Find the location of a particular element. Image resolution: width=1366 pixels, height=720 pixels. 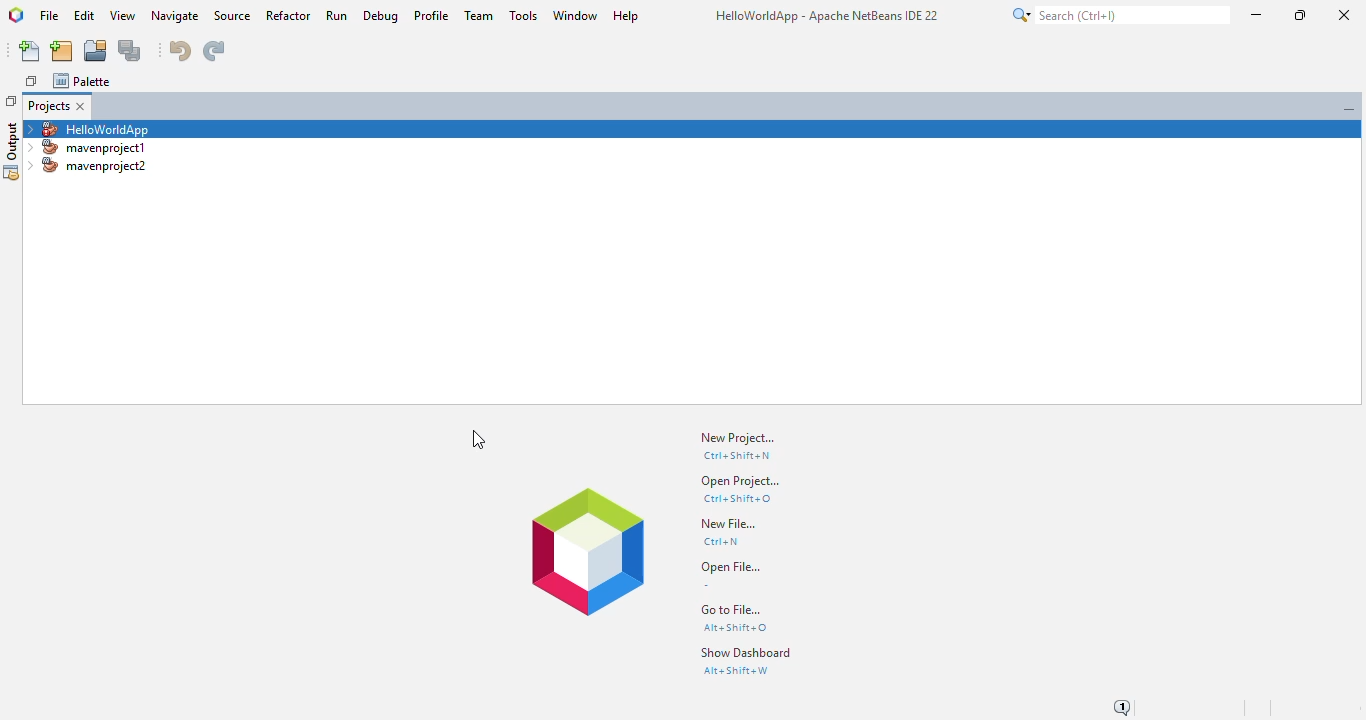

mavenproject2 is located at coordinates (86, 166).